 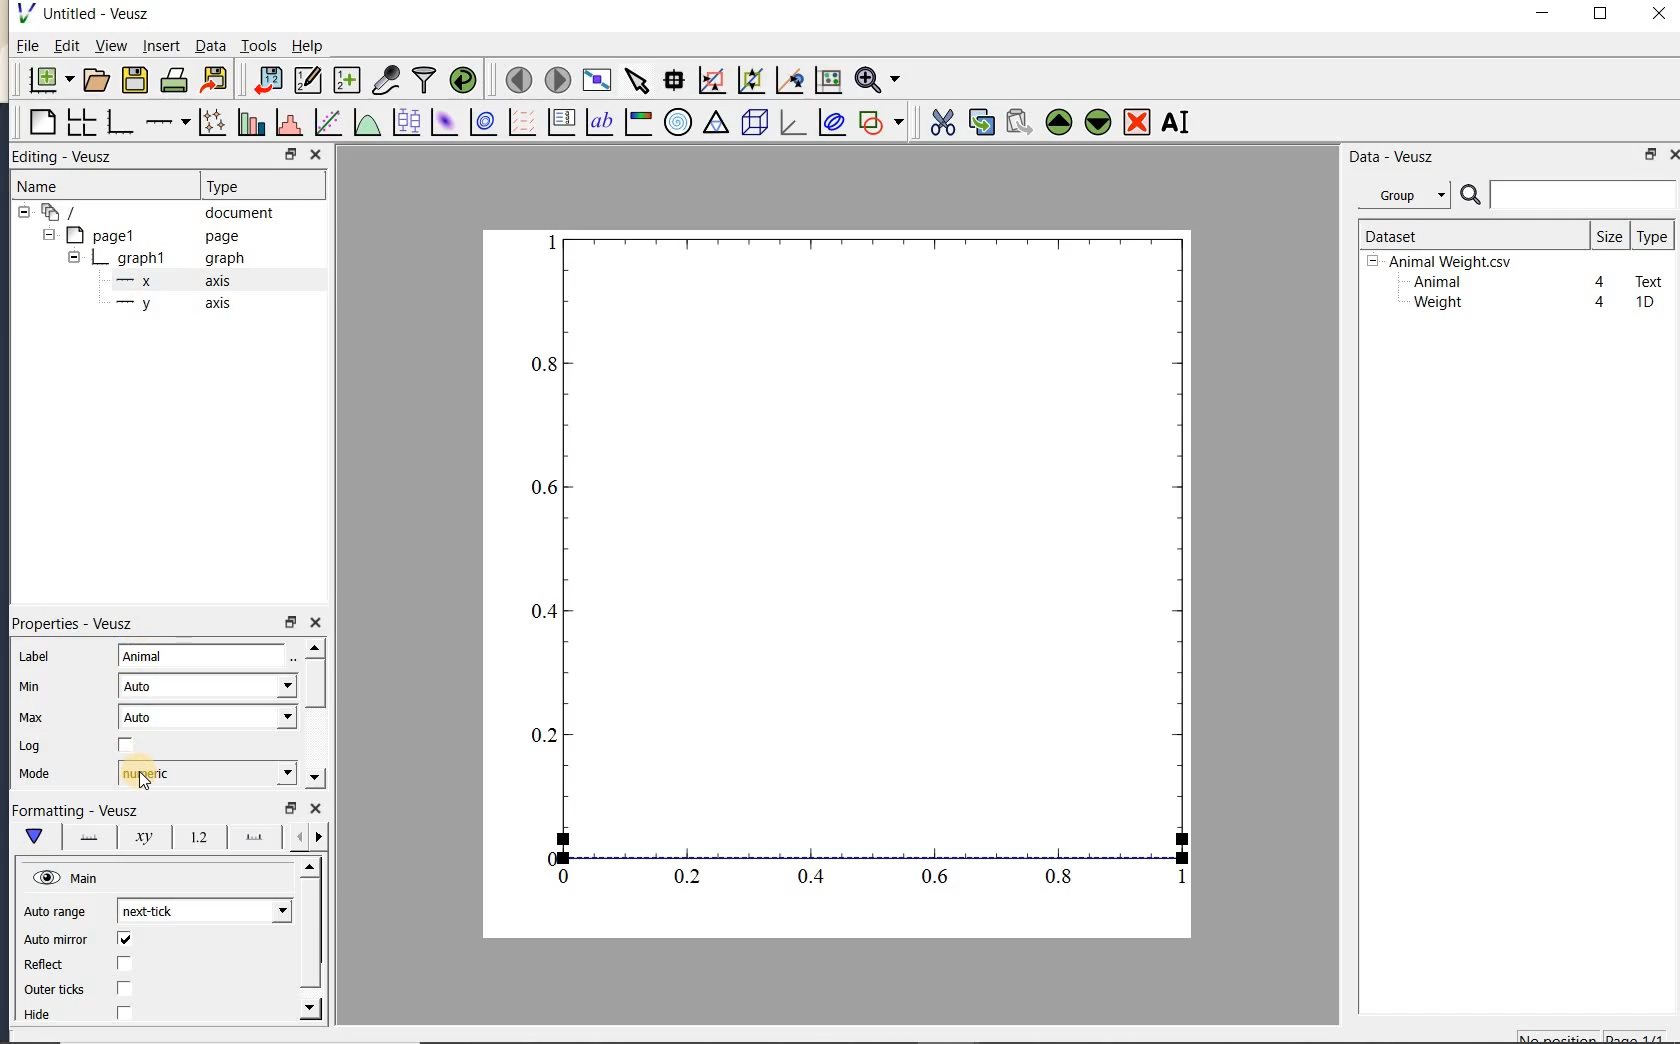 I want to click on export to graphics format, so click(x=215, y=78).